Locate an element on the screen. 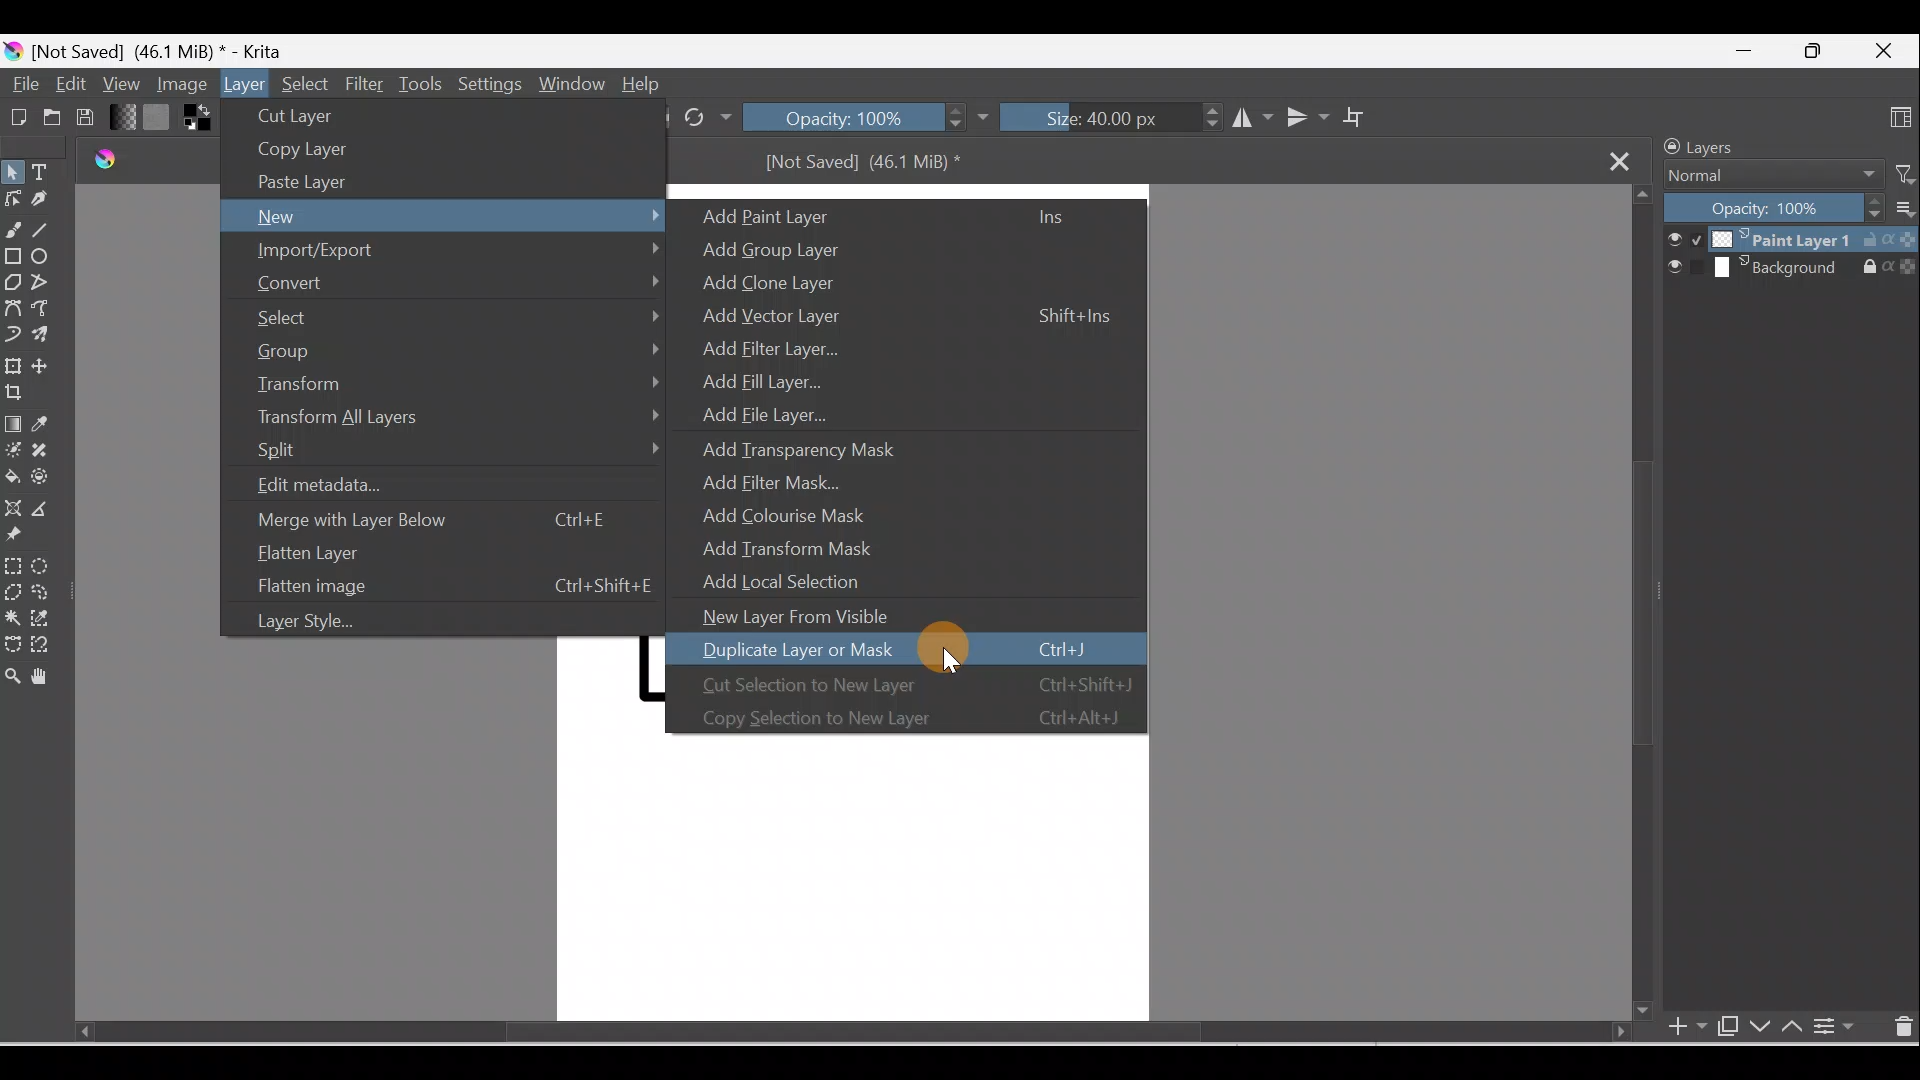 The width and height of the screenshot is (1920, 1080). View/Change layer properties is located at coordinates (1838, 1027).